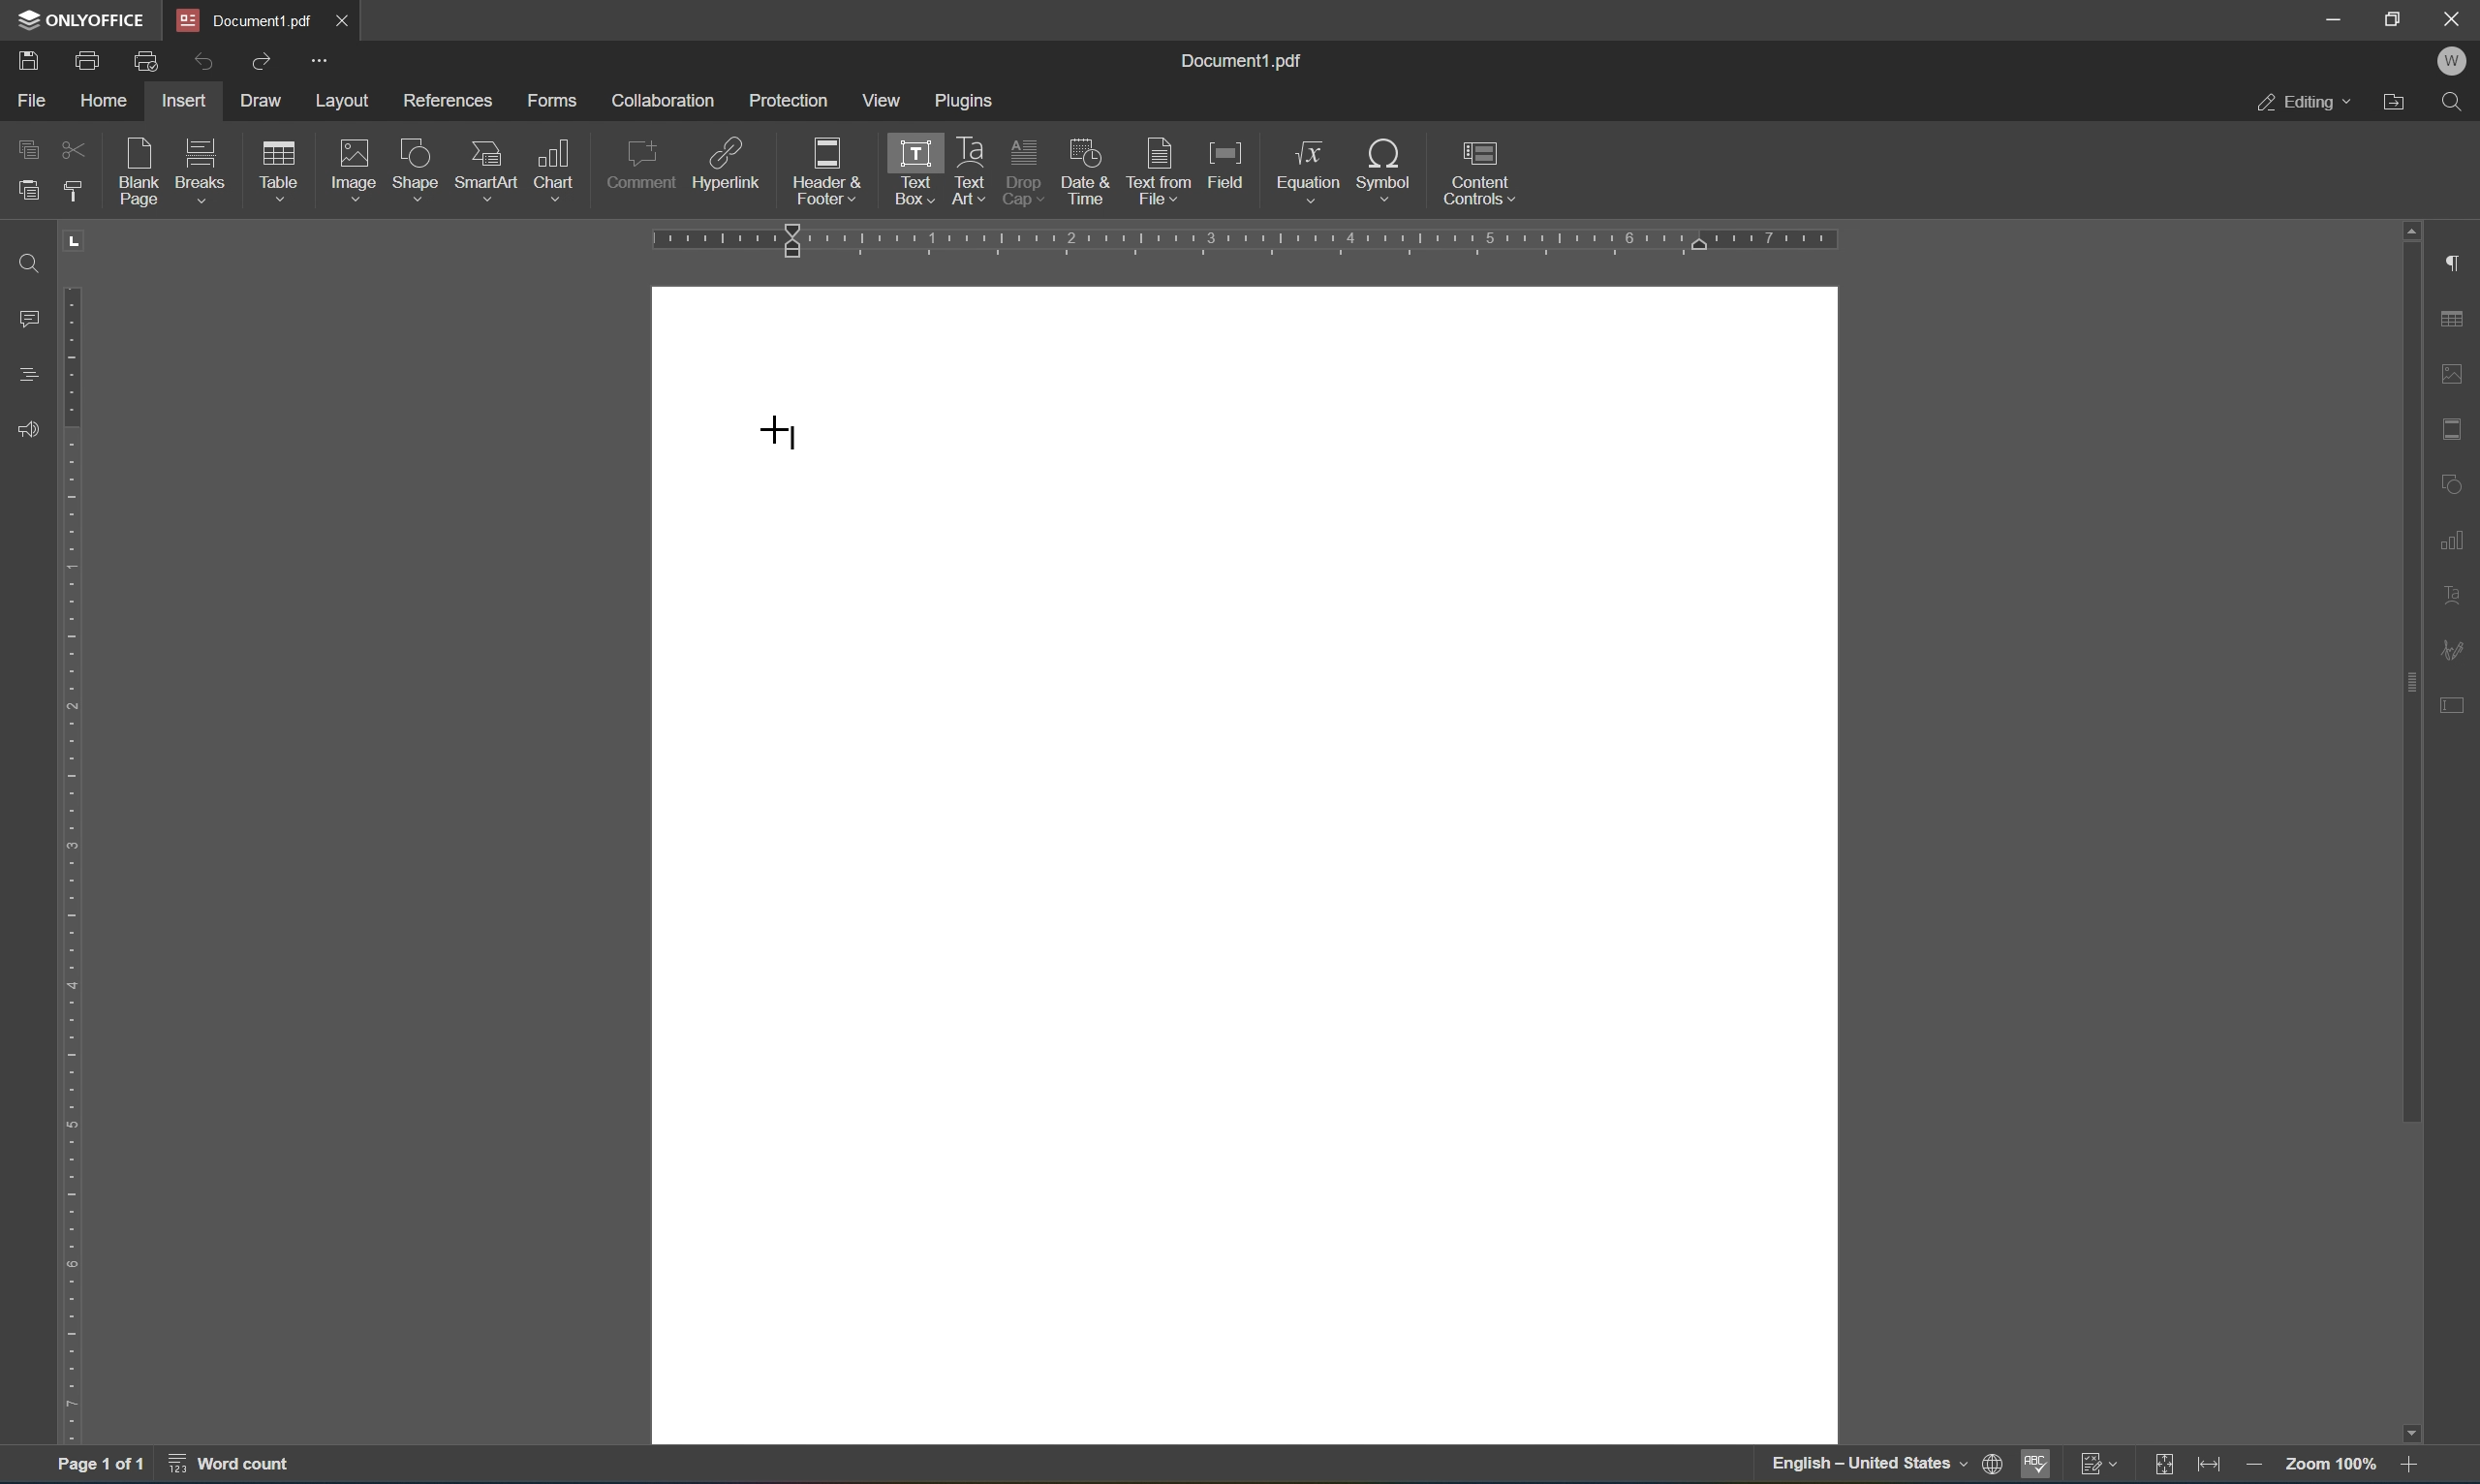 The width and height of the screenshot is (2480, 1484). Describe the element at coordinates (967, 168) in the screenshot. I see `text art` at that location.